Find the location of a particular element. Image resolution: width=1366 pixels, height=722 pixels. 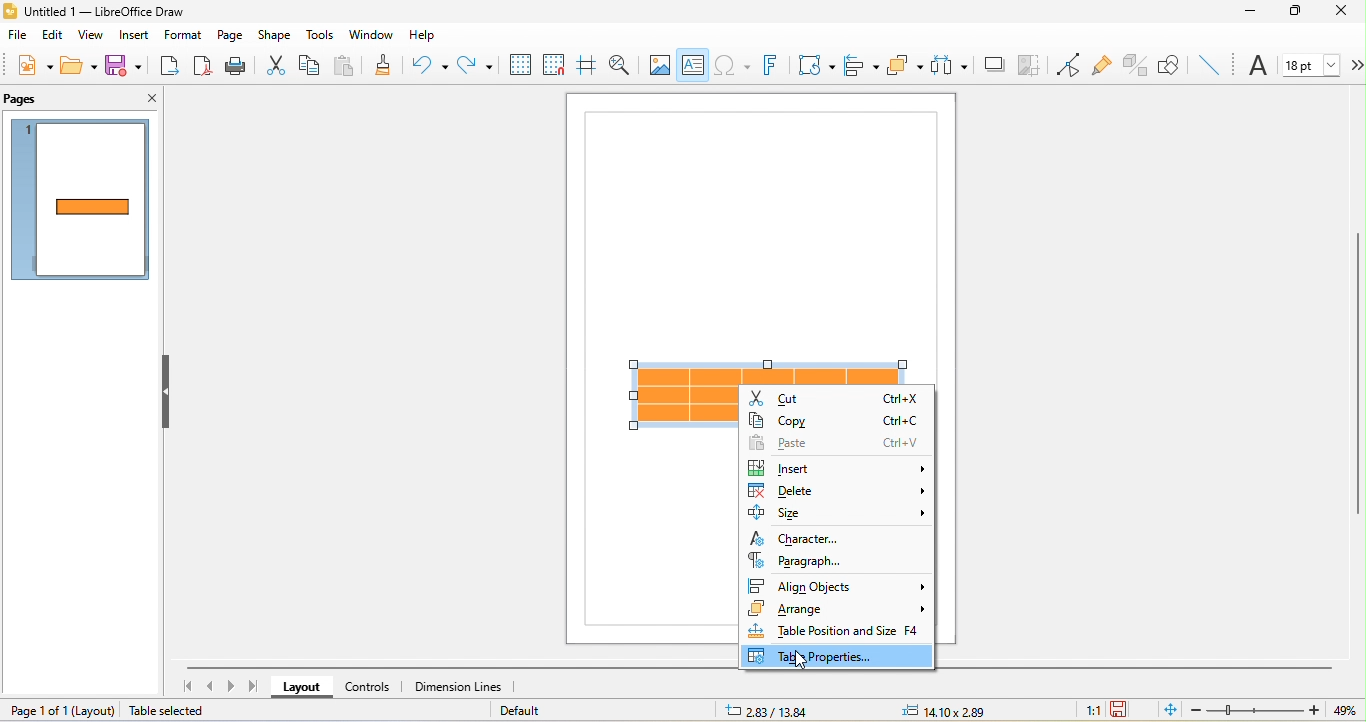

redo is located at coordinates (474, 64).